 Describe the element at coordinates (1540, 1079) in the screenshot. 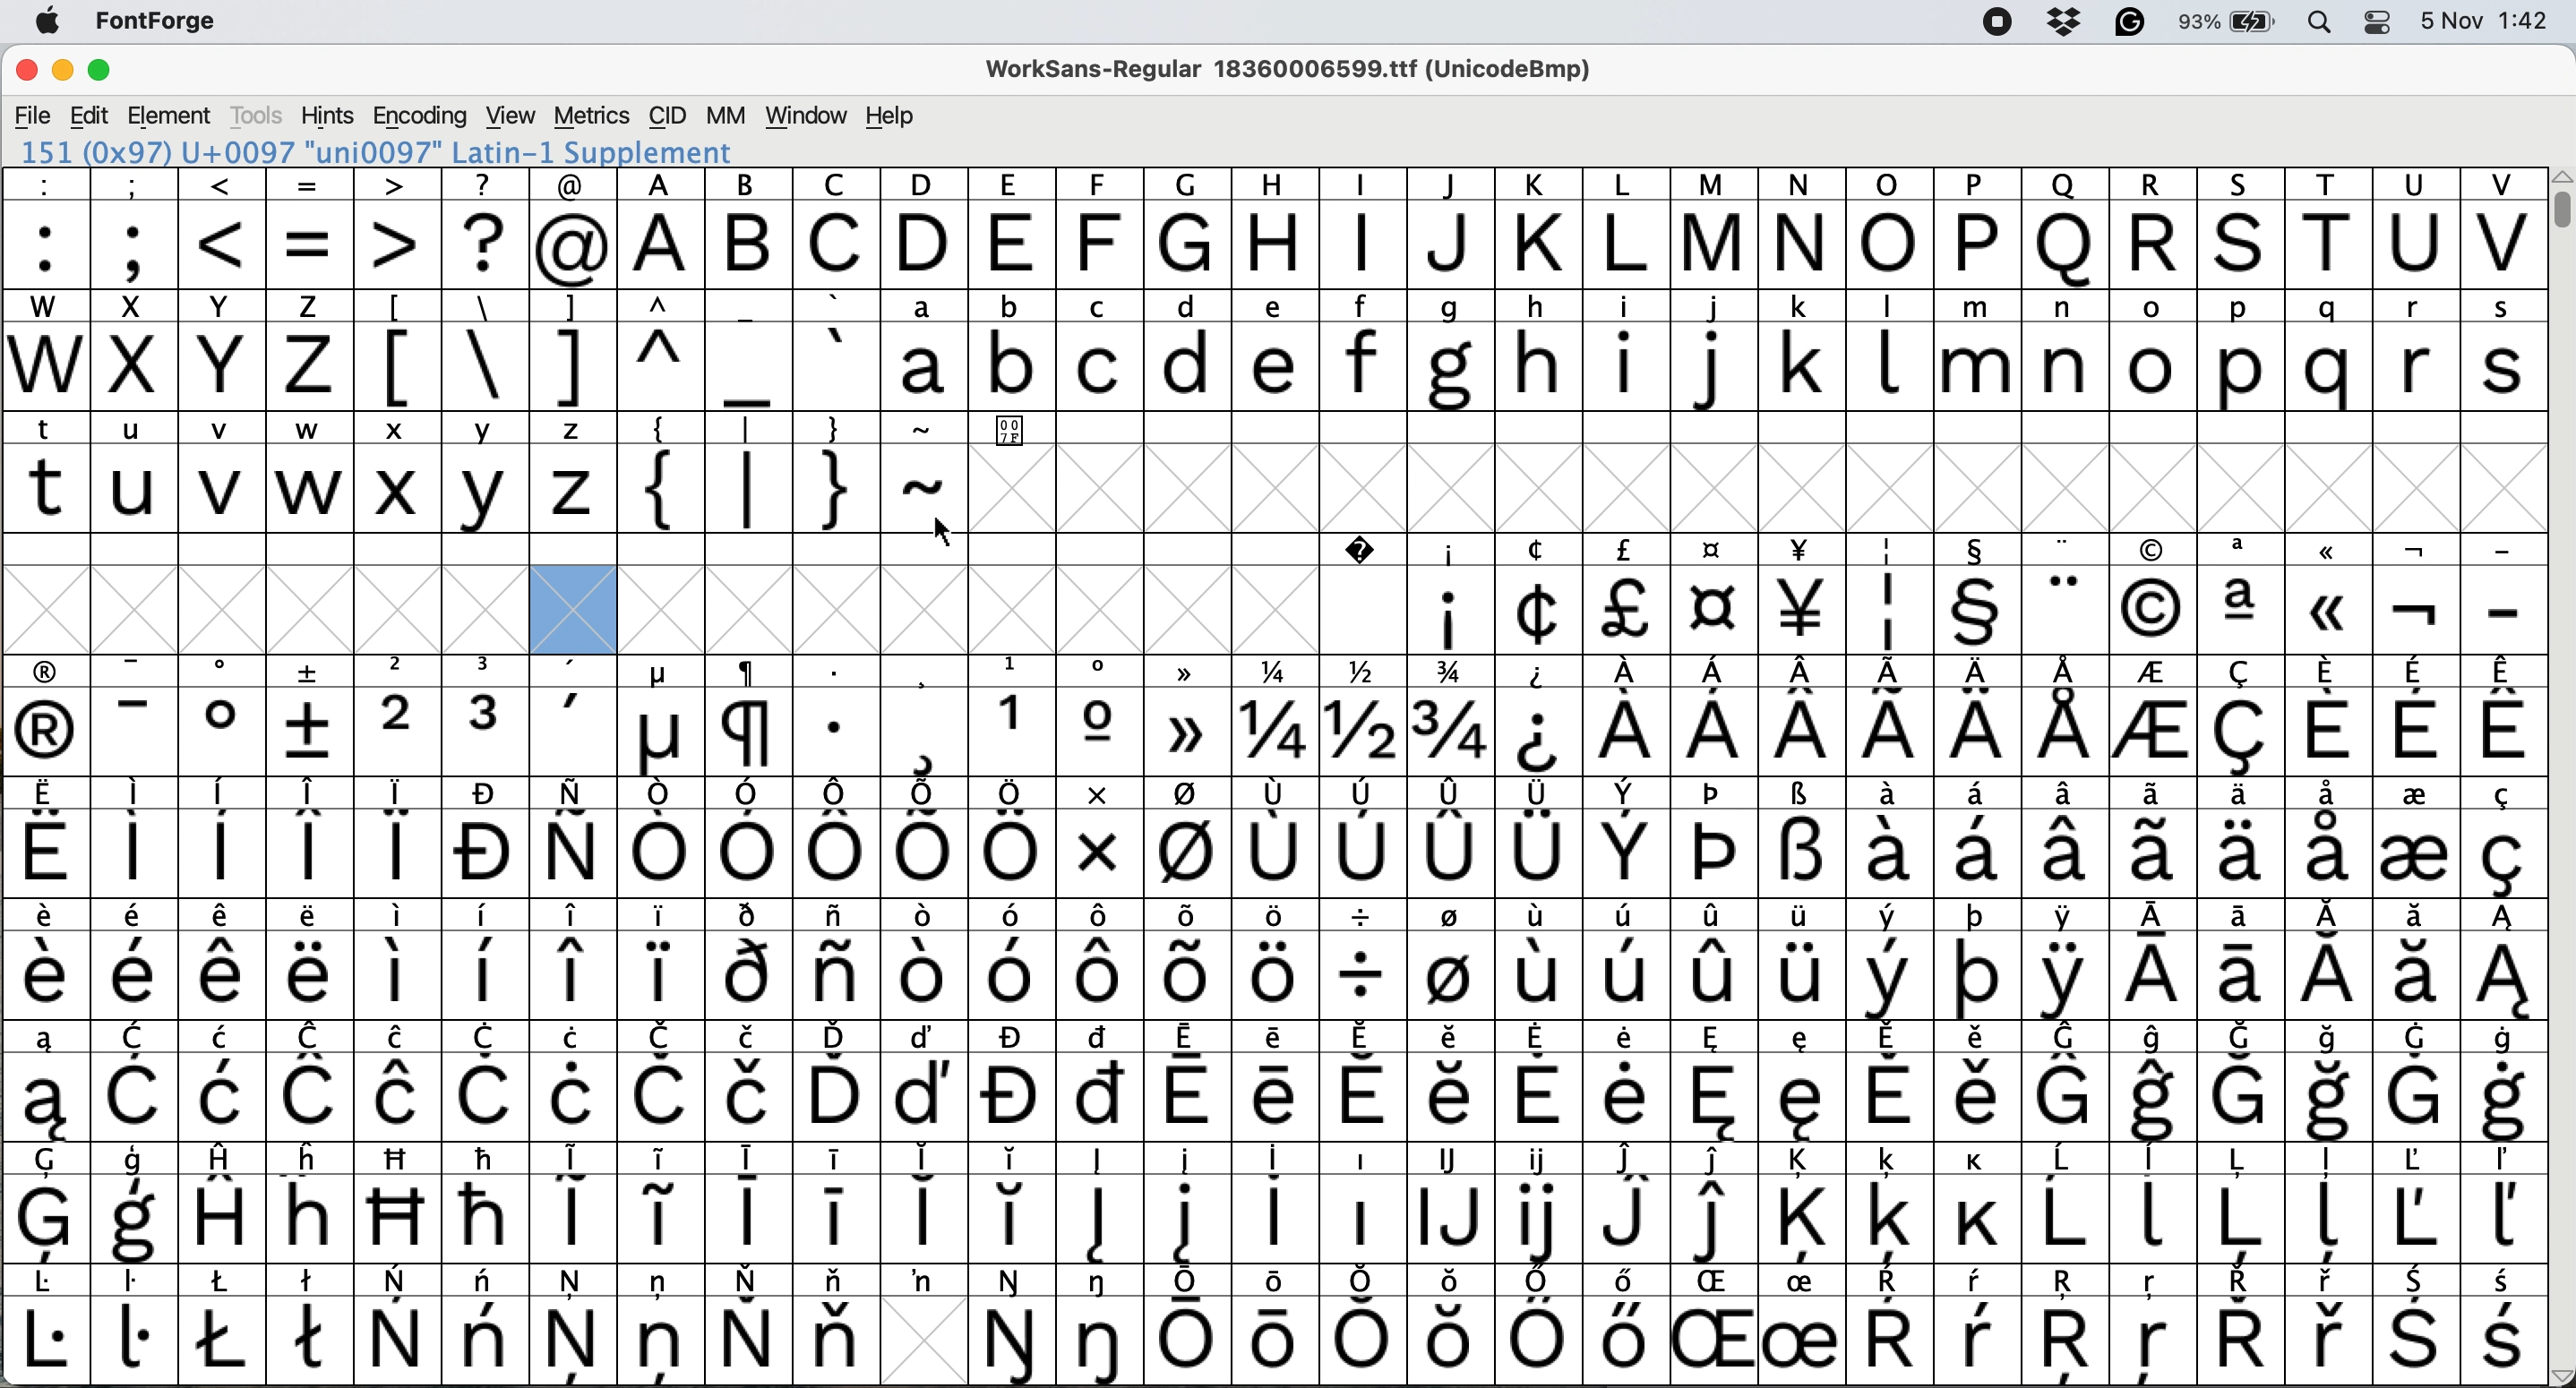

I see `symbol` at that location.